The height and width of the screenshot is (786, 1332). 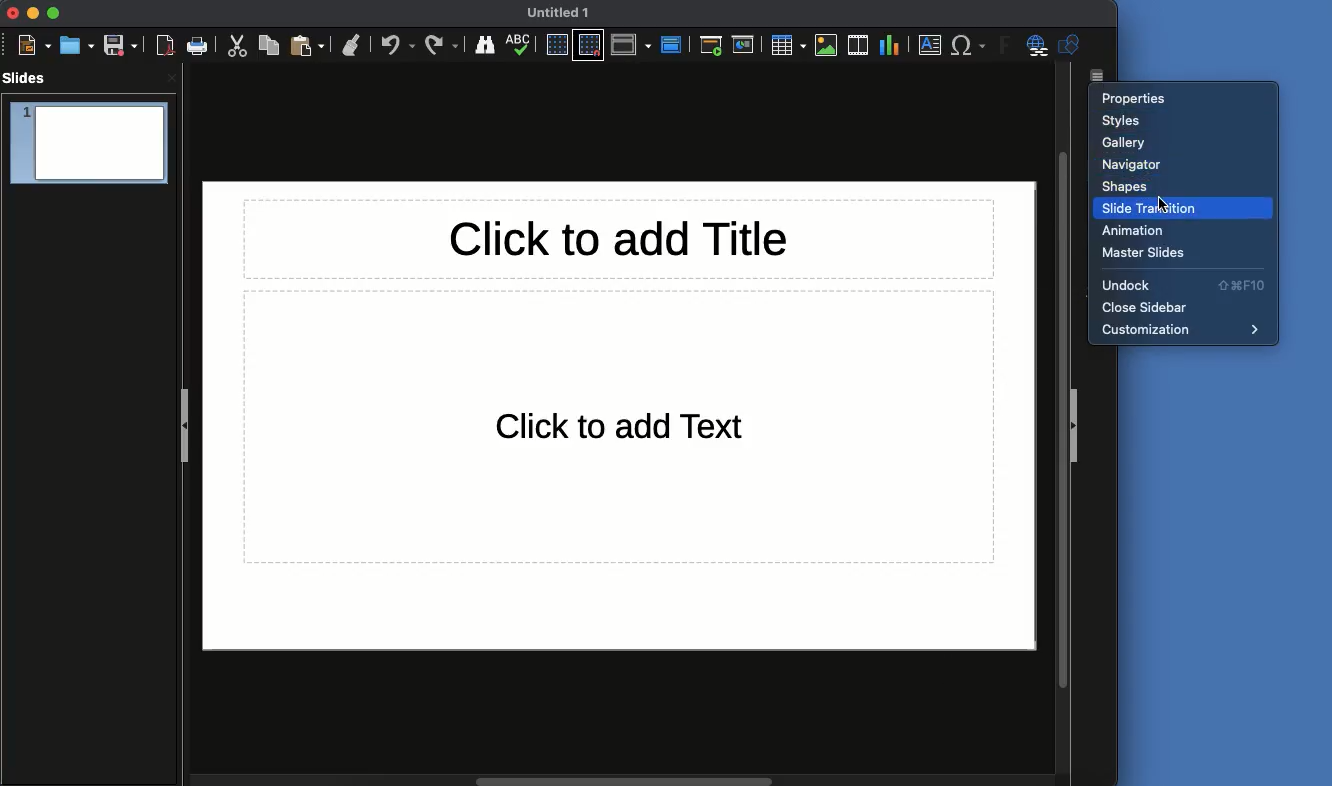 What do you see at coordinates (1189, 330) in the screenshot?
I see `Customization` at bounding box center [1189, 330].